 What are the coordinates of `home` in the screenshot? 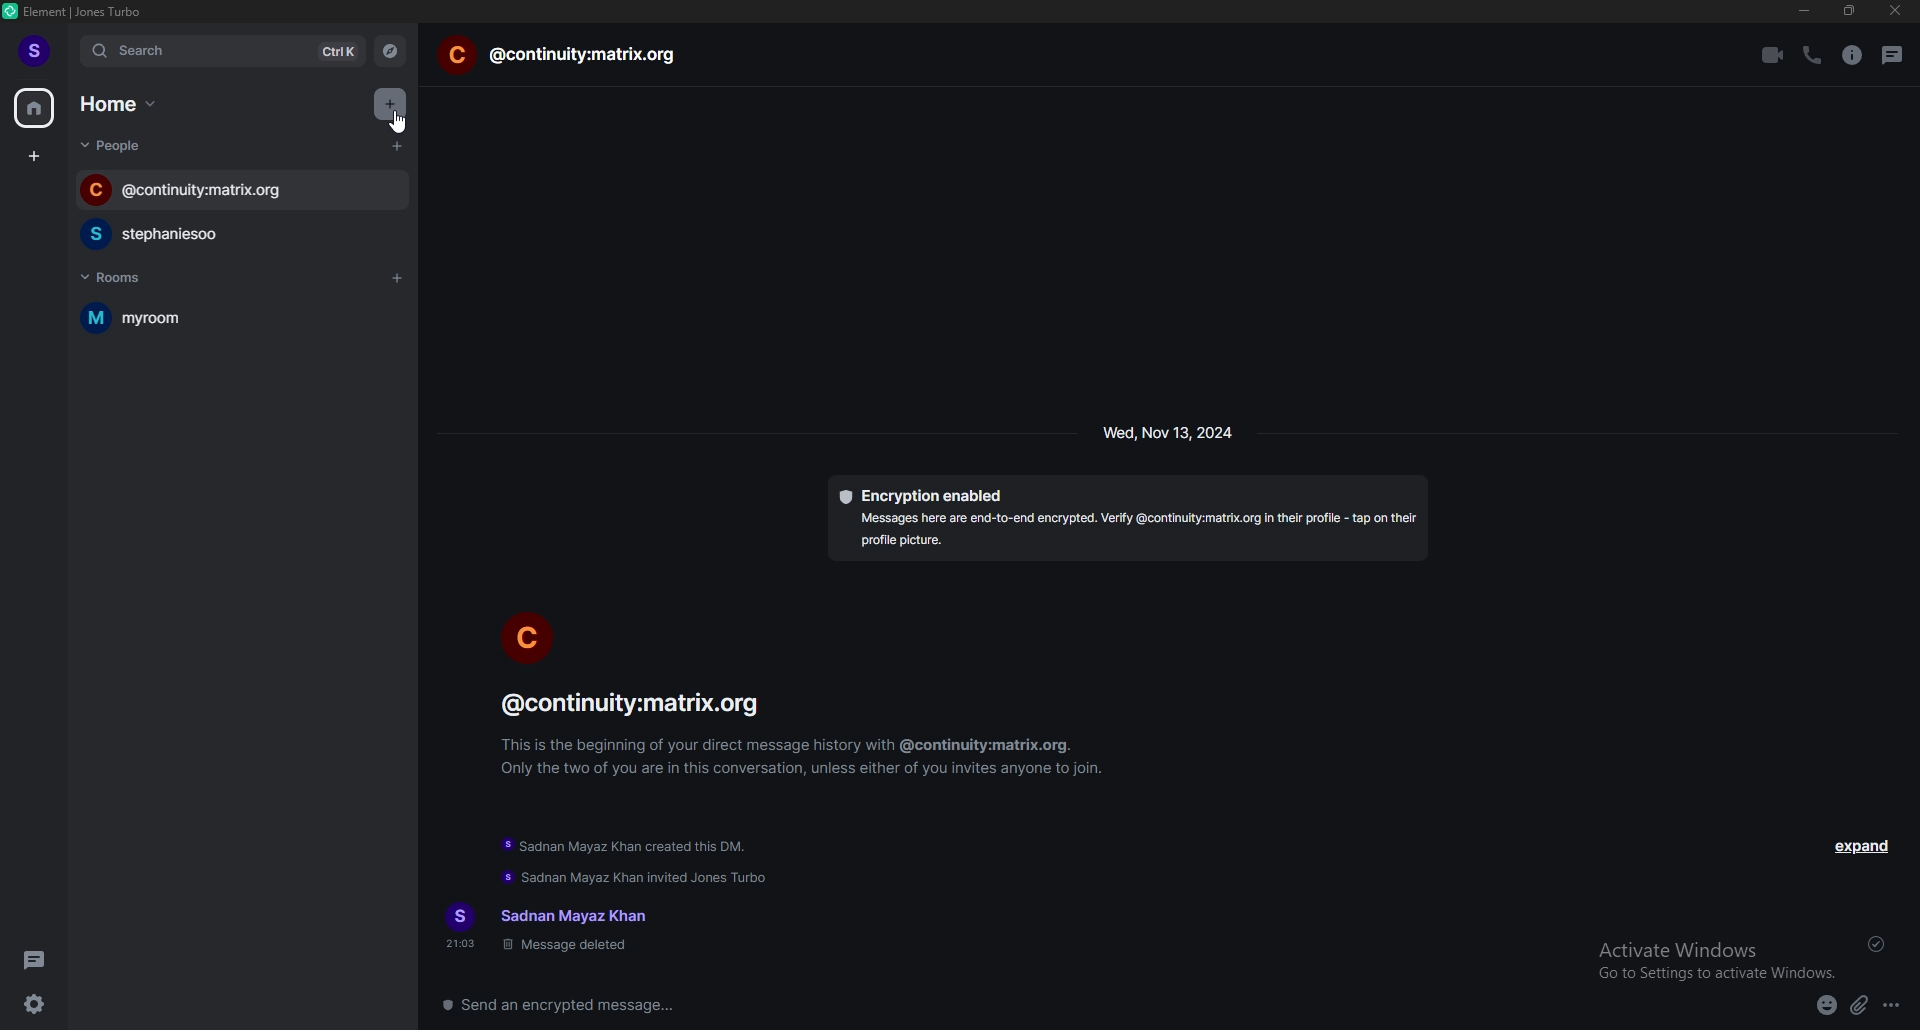 It's located at (35, 107).